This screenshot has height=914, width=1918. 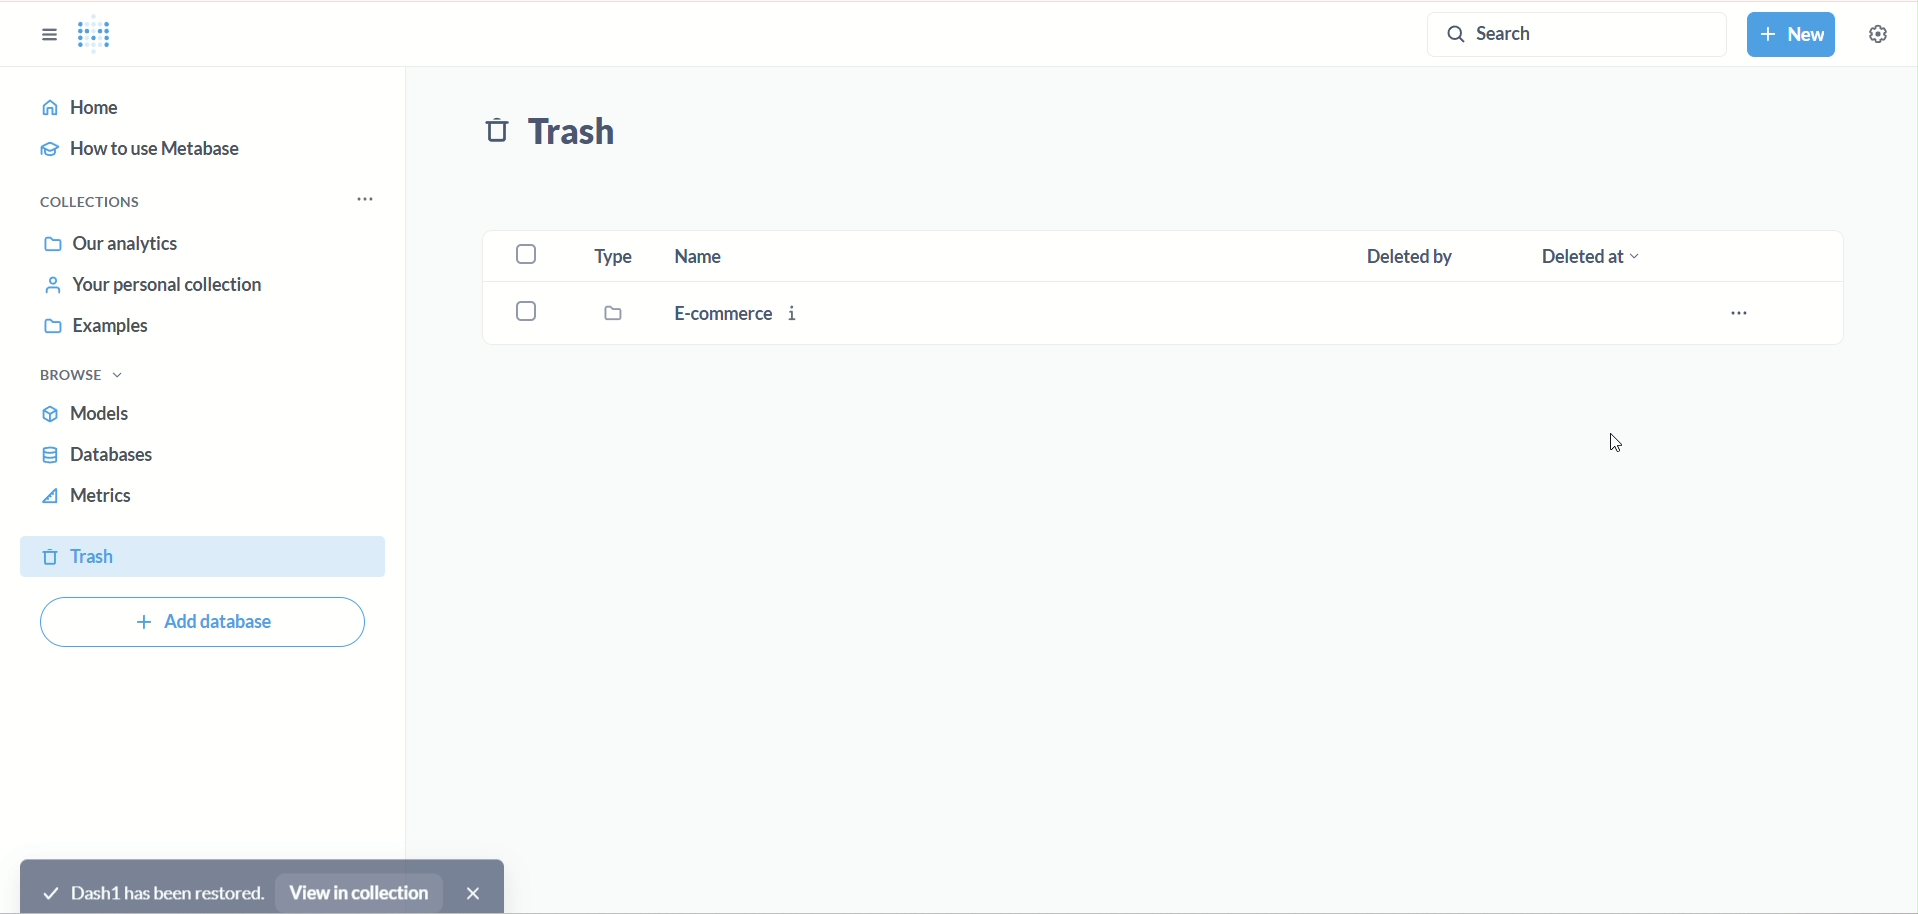 I want to click on examples, so click(x=98, y=328).